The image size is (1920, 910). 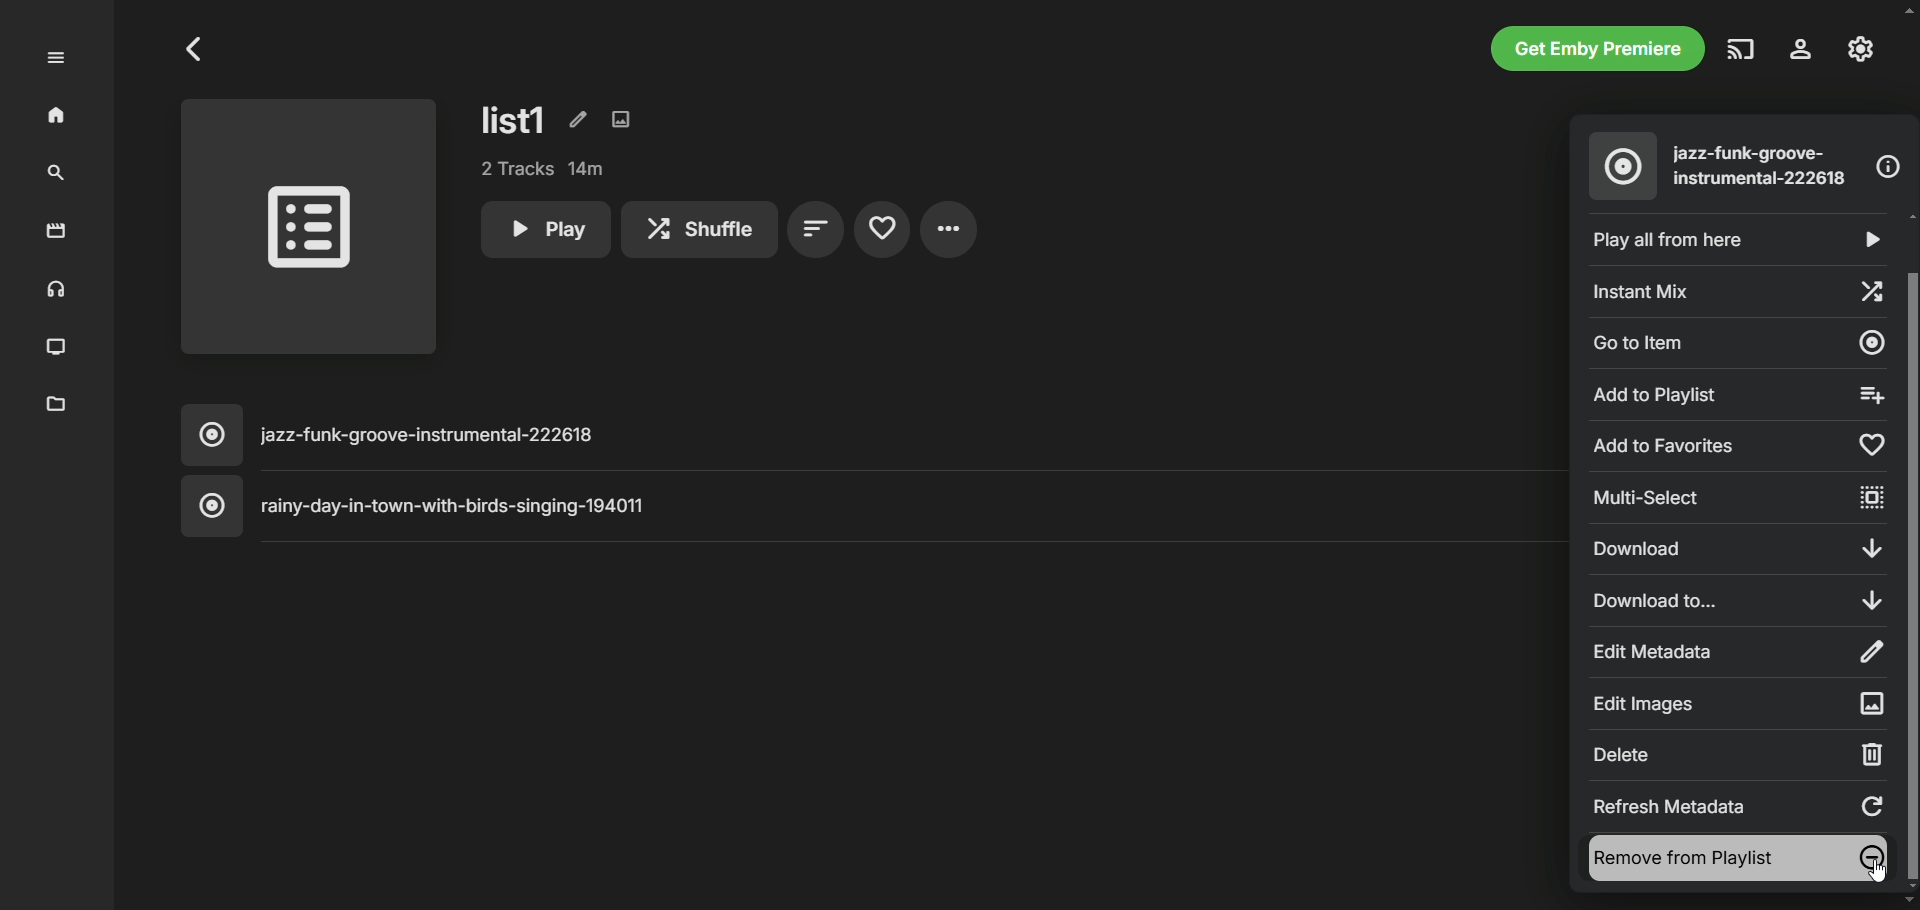 What do you see at coordinates (56, 174) in the screenshot?
I see `search` at bounding box center [56, 174].